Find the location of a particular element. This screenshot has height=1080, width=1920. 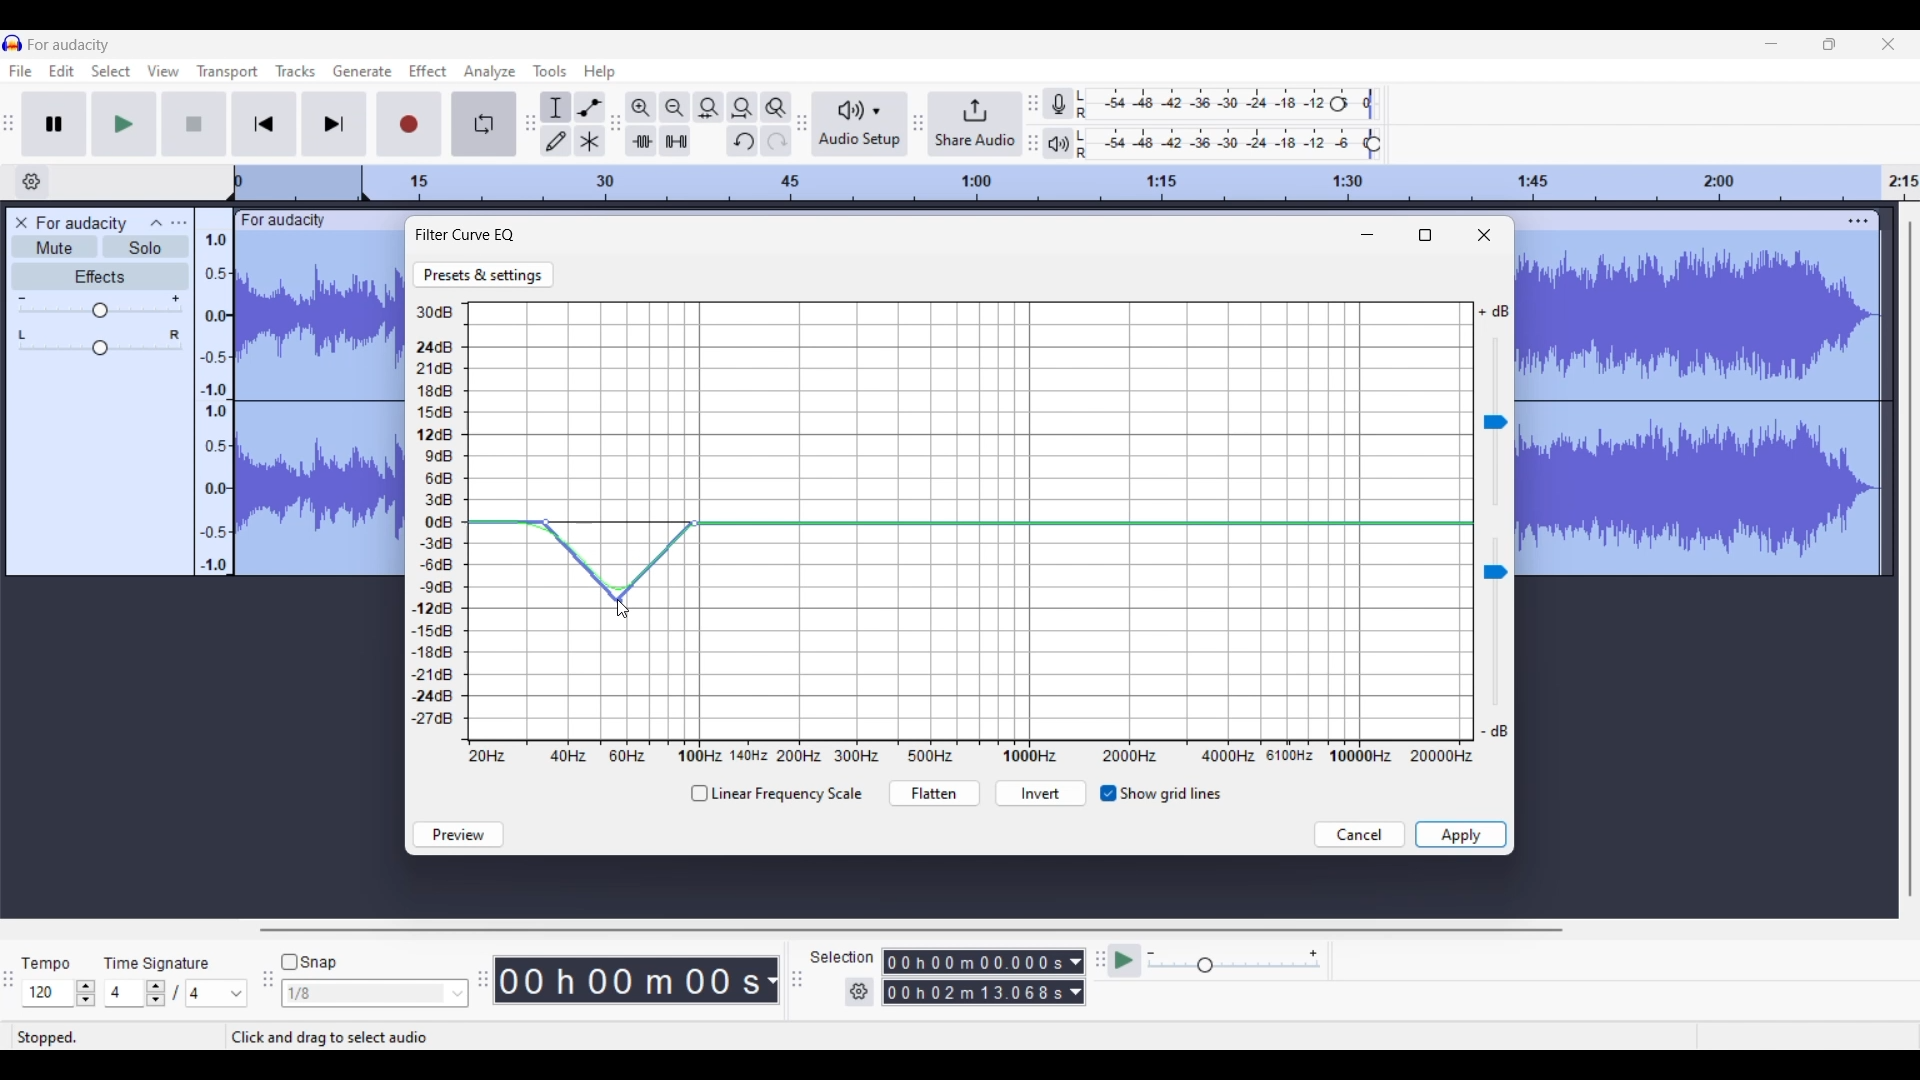

Fit project to width is located at coordinates (742, 108).